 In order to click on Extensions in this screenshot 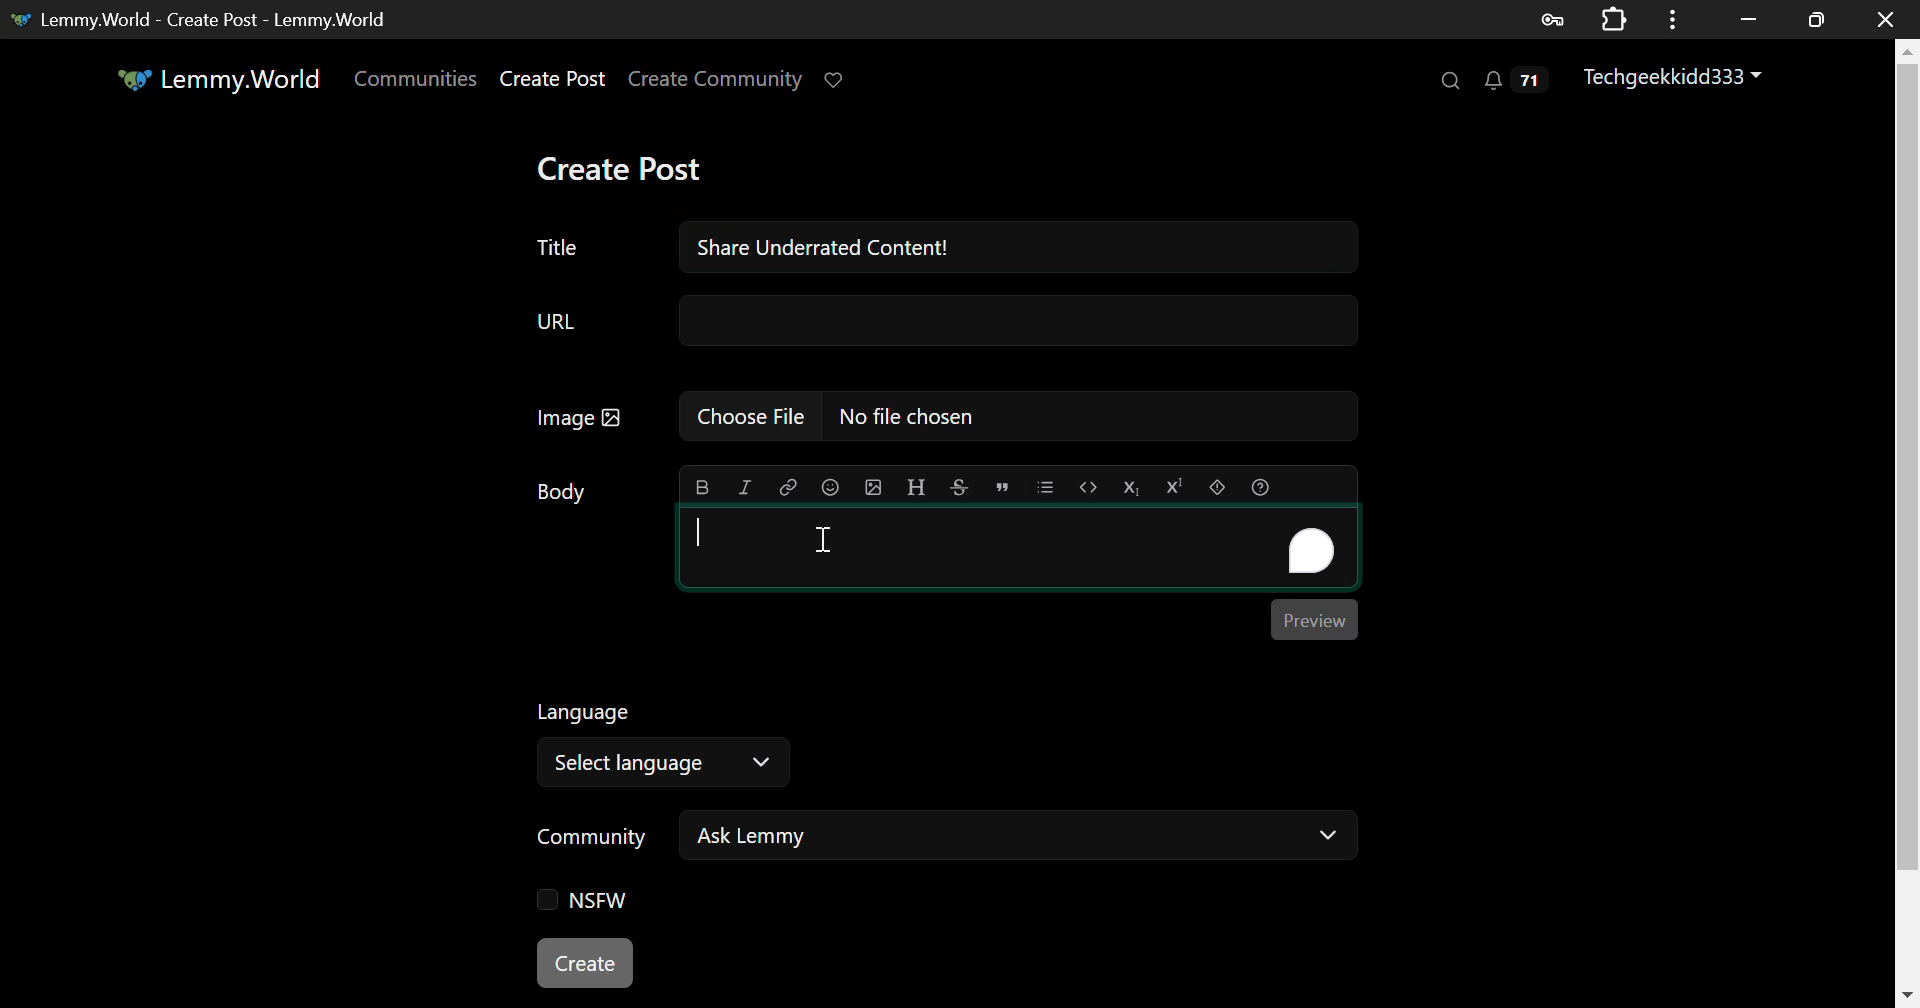, I will do `click(1614, 17)`.